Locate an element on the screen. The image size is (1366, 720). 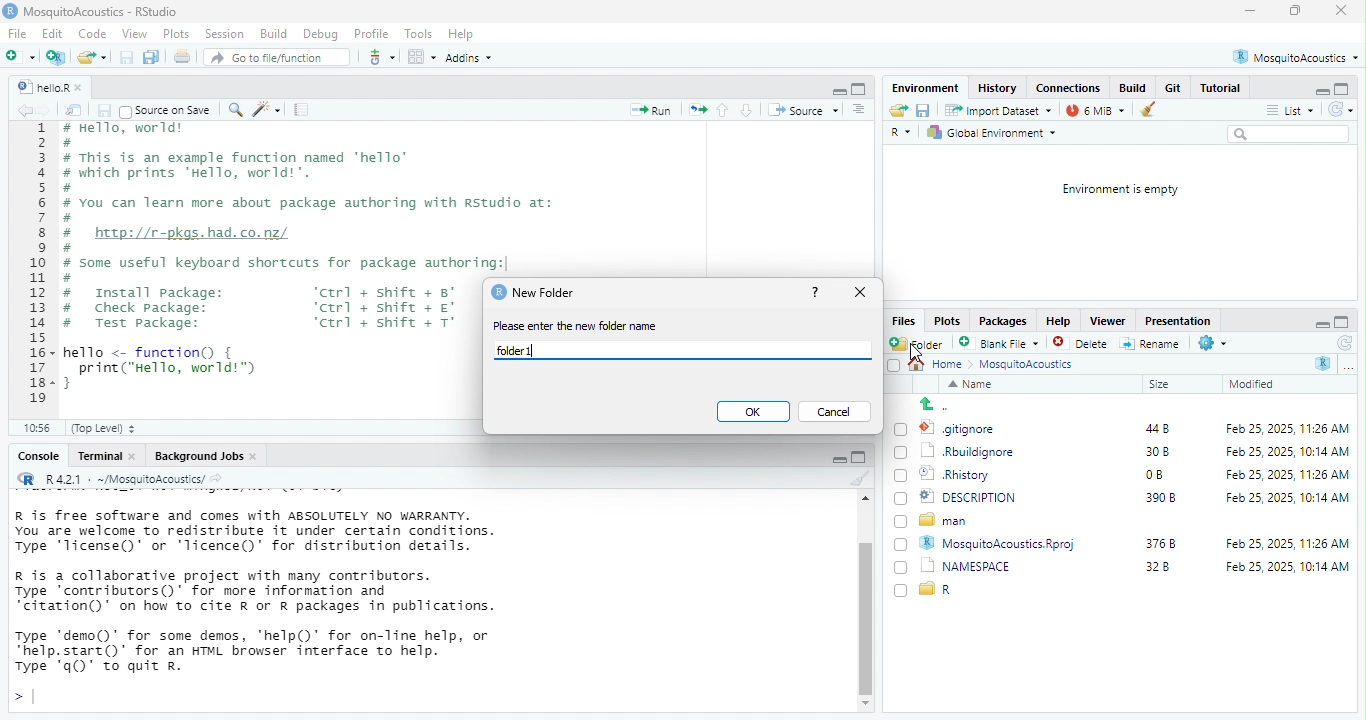
modified is located at coordinates (1257, 384).